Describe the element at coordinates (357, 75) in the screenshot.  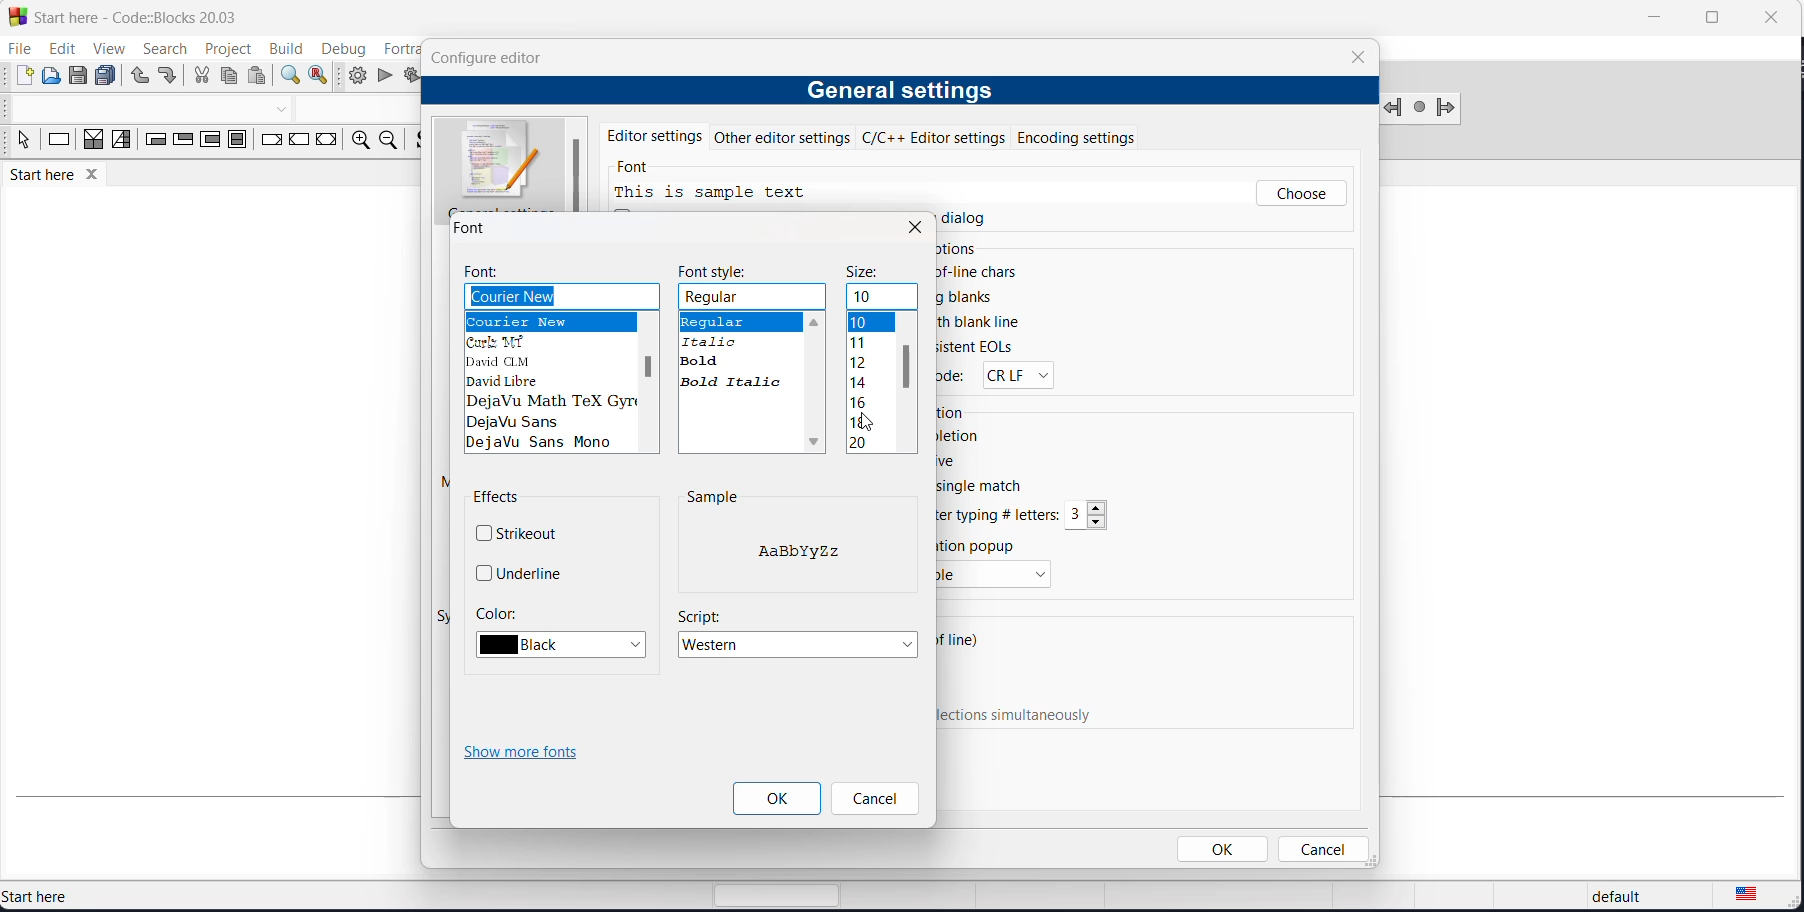
I see `build` at that location.